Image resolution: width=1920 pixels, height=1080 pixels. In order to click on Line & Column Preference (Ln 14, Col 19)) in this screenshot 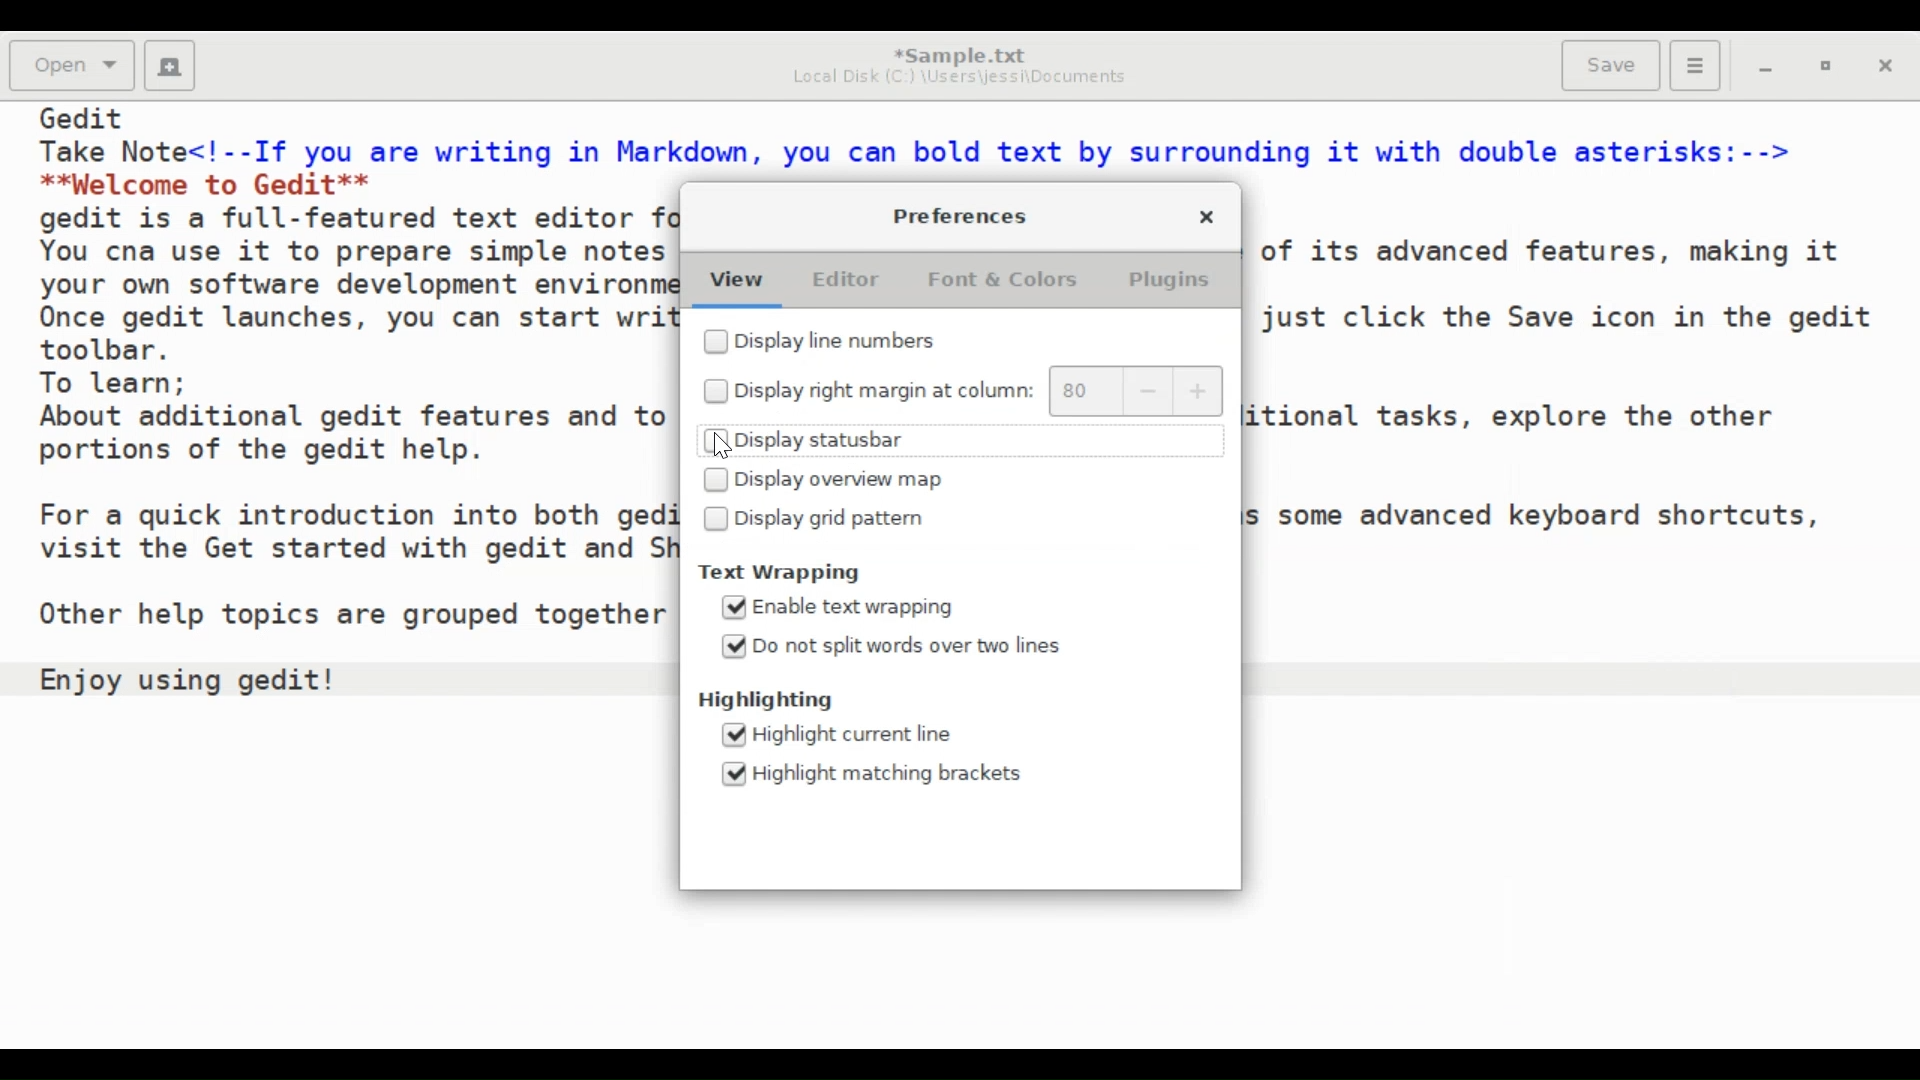, I will do `click(1723, 1030)`.